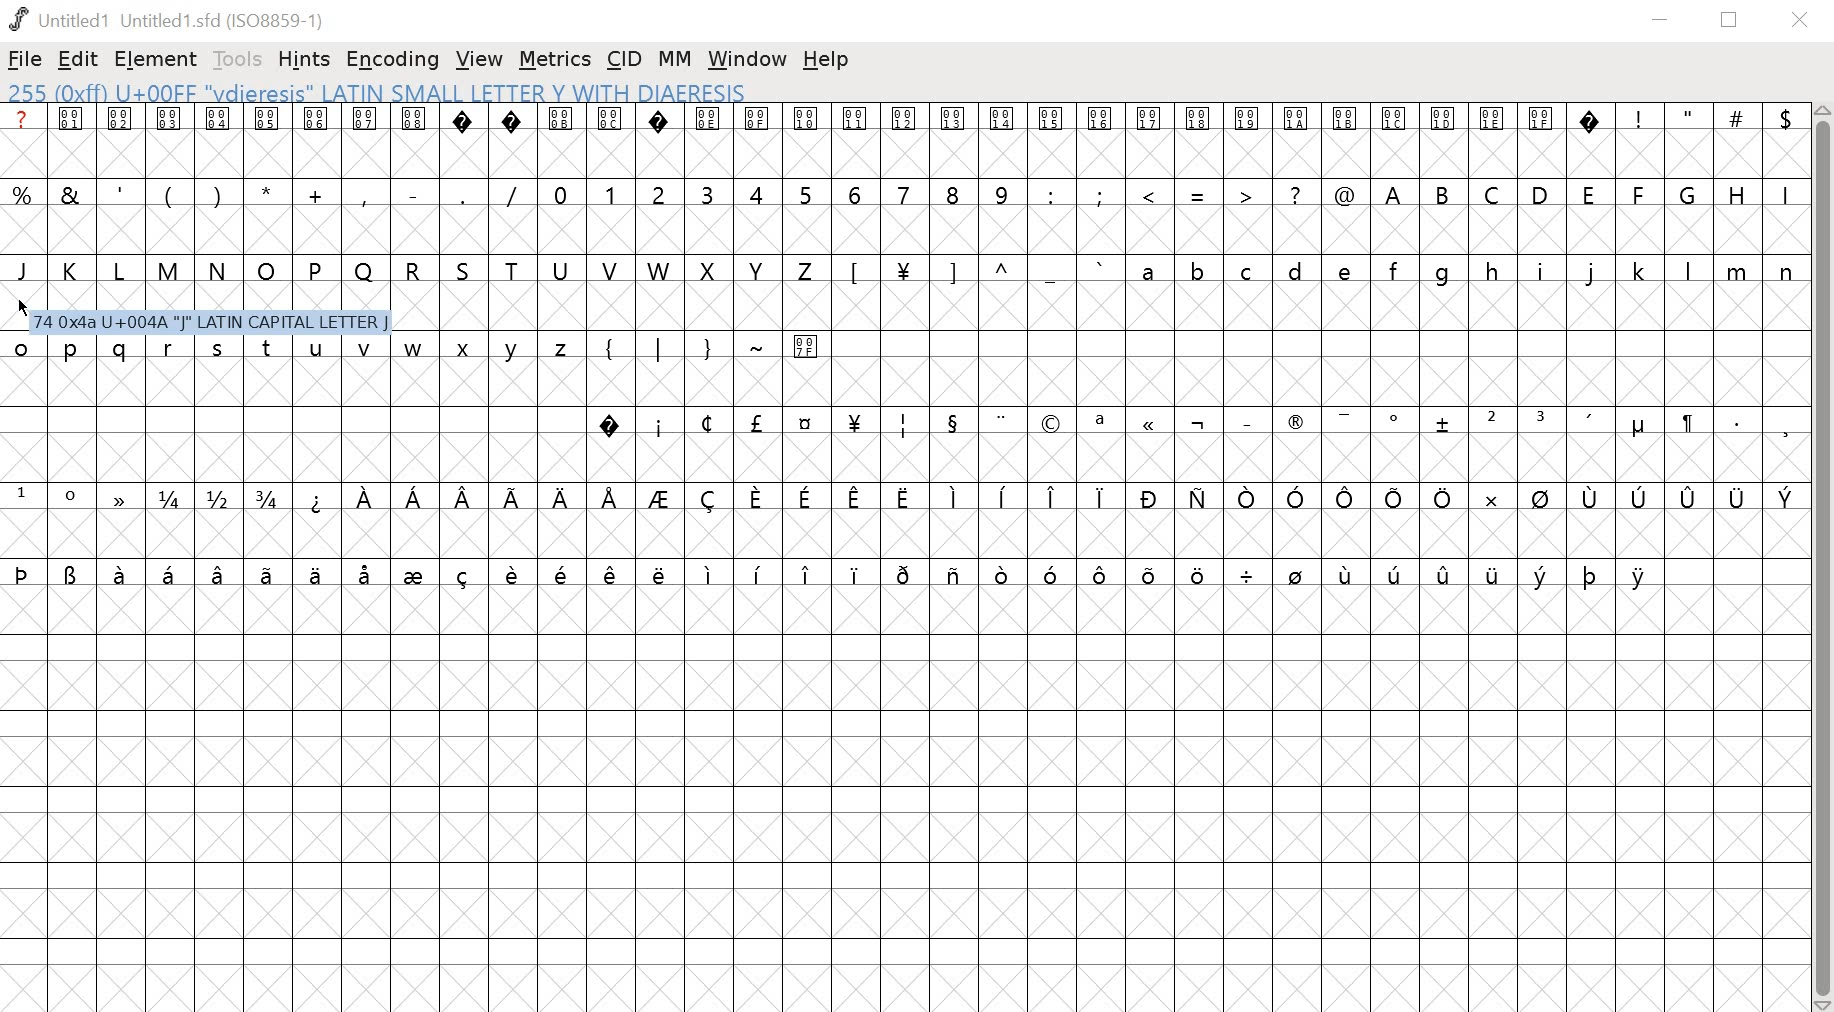 The height and width of the screenshot is (1012, 1834). Describe the element at coordinates (802, 119) in the screenshot. I see `glyph symbols` at that location.